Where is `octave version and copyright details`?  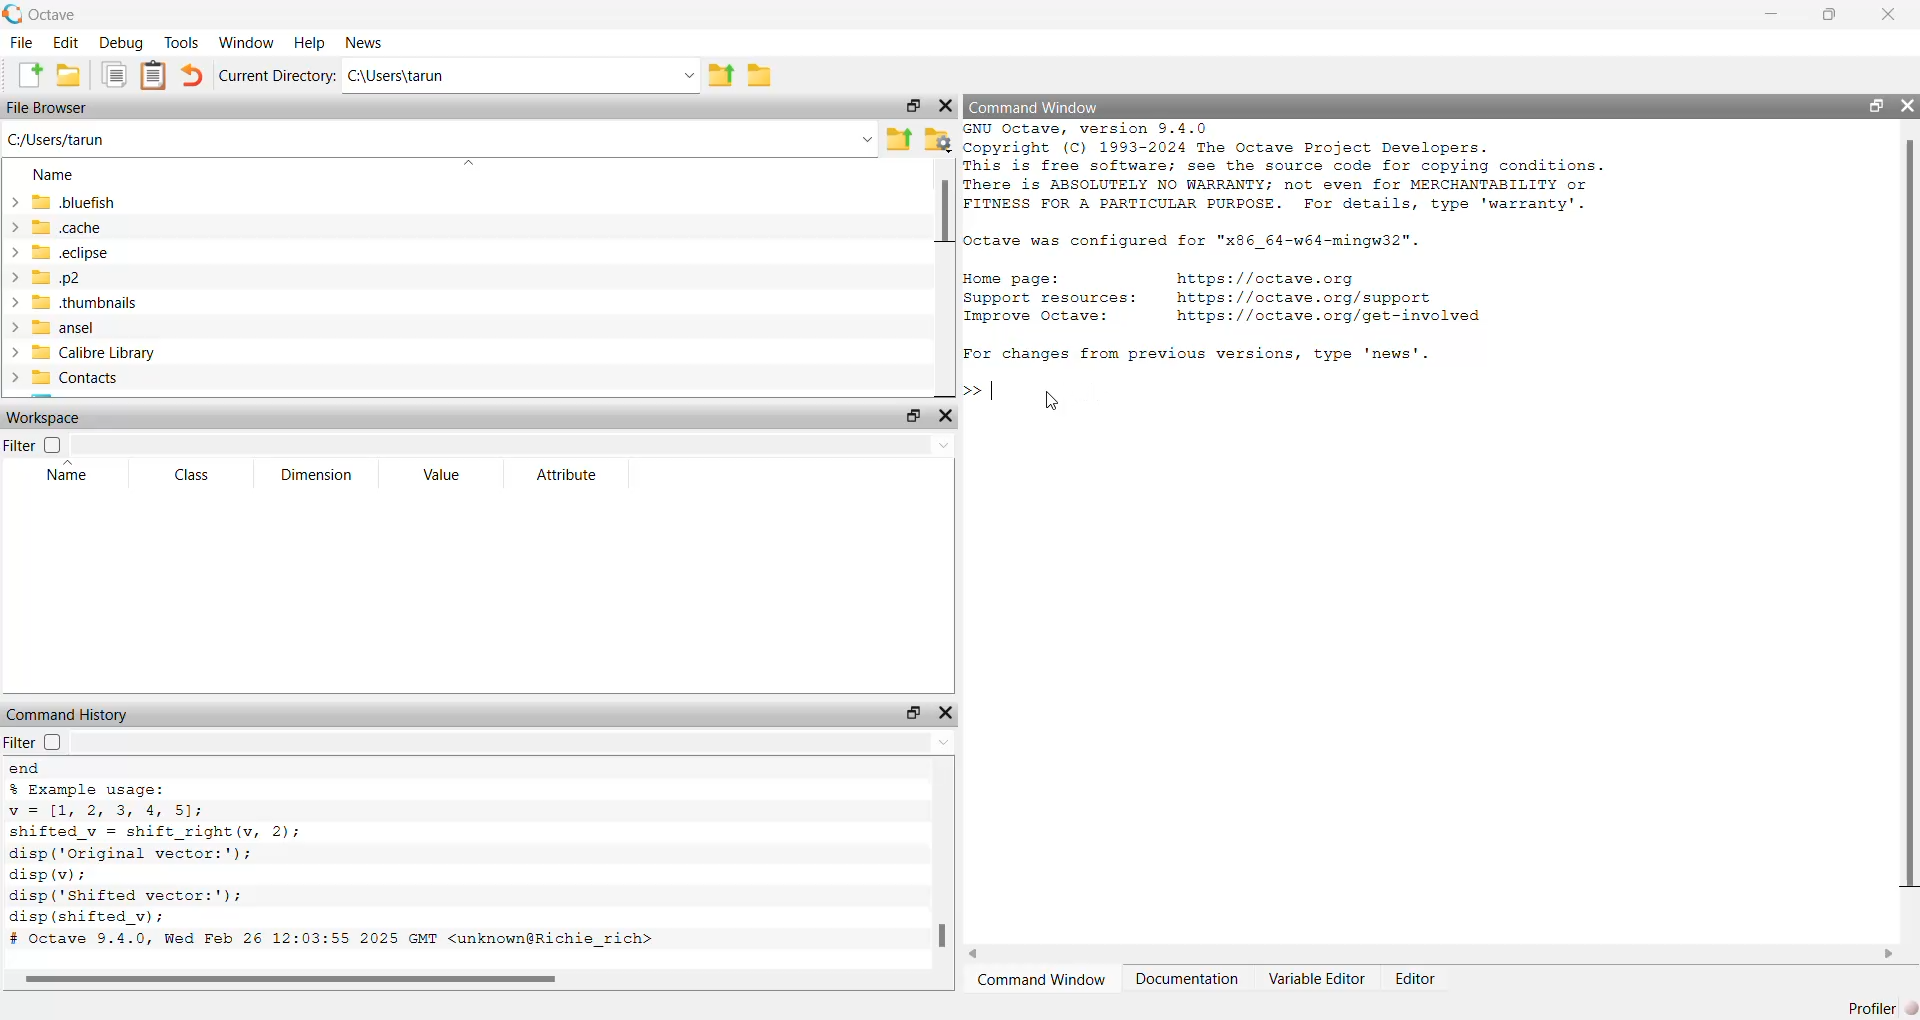 octave version and copyright details is located at coordinates (1310, 169).